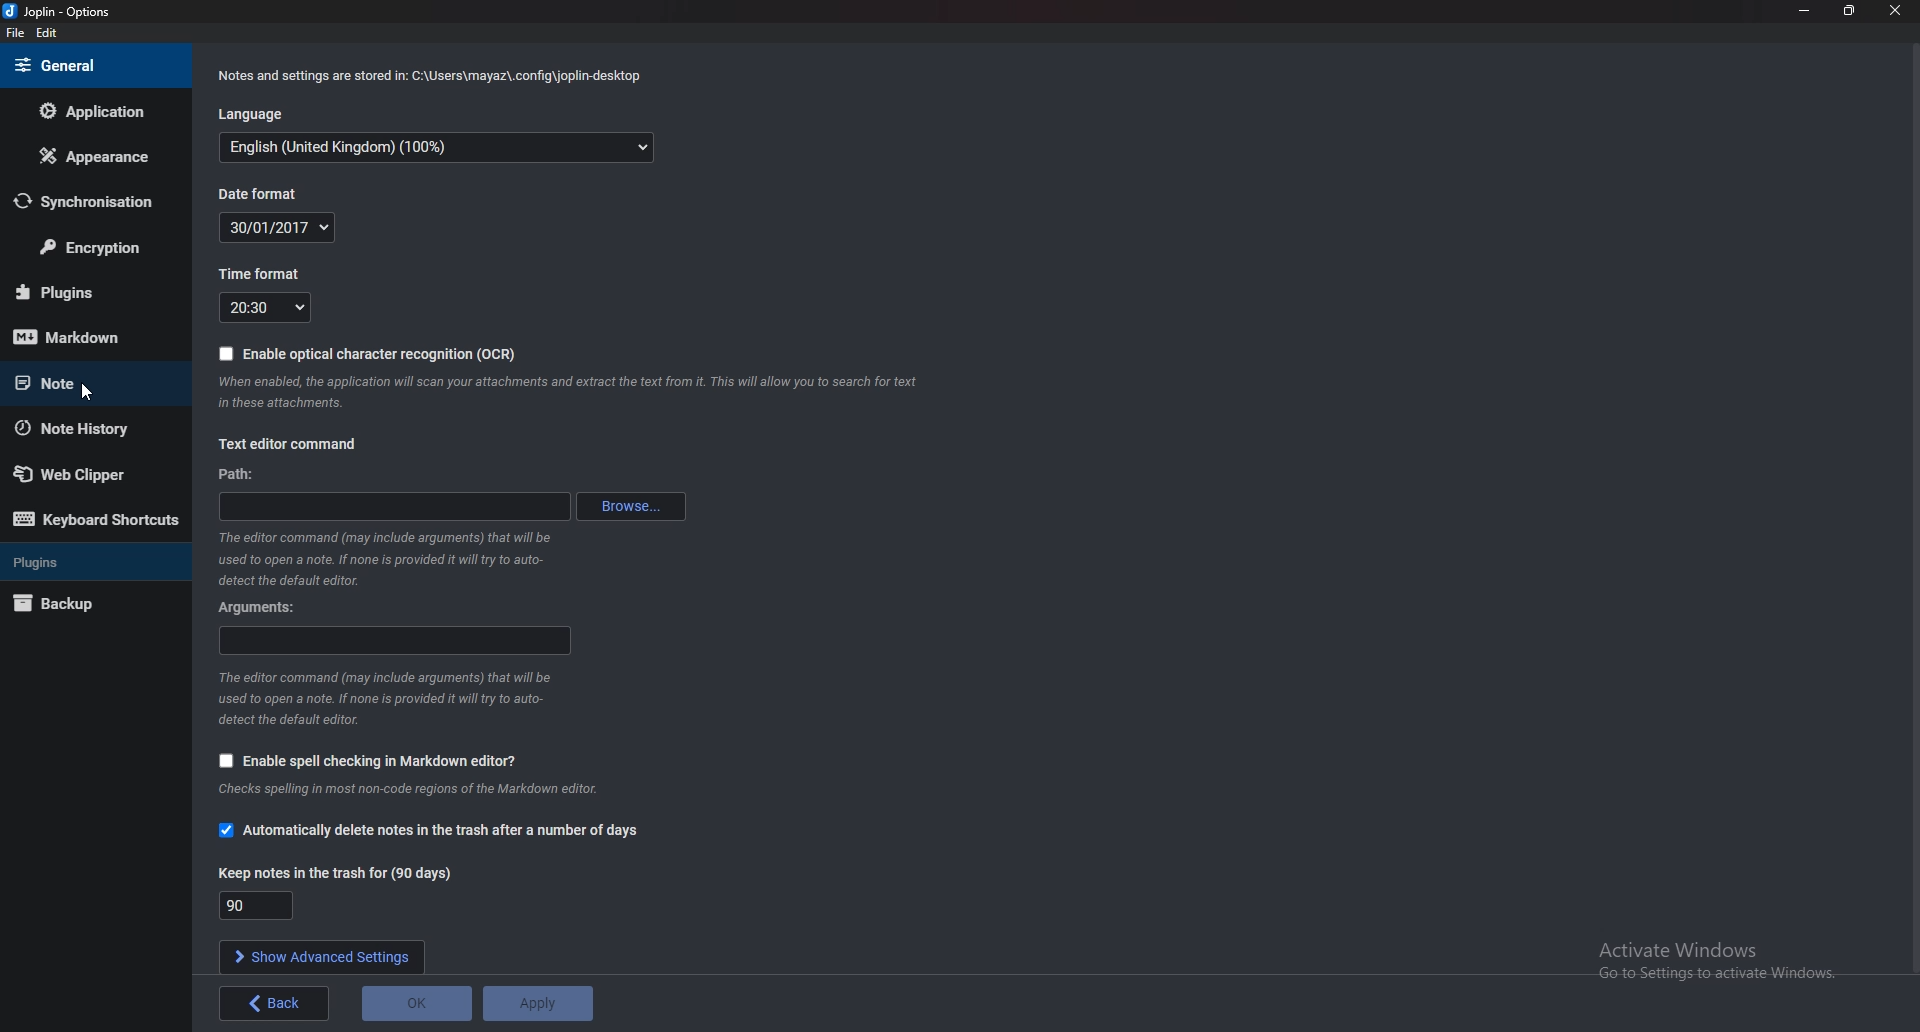 This screenshot has width=1920, height=1032. Describe the element at coordinates (258, 906) in the screenshot. I see `Keep notes in the trash for` at that location.